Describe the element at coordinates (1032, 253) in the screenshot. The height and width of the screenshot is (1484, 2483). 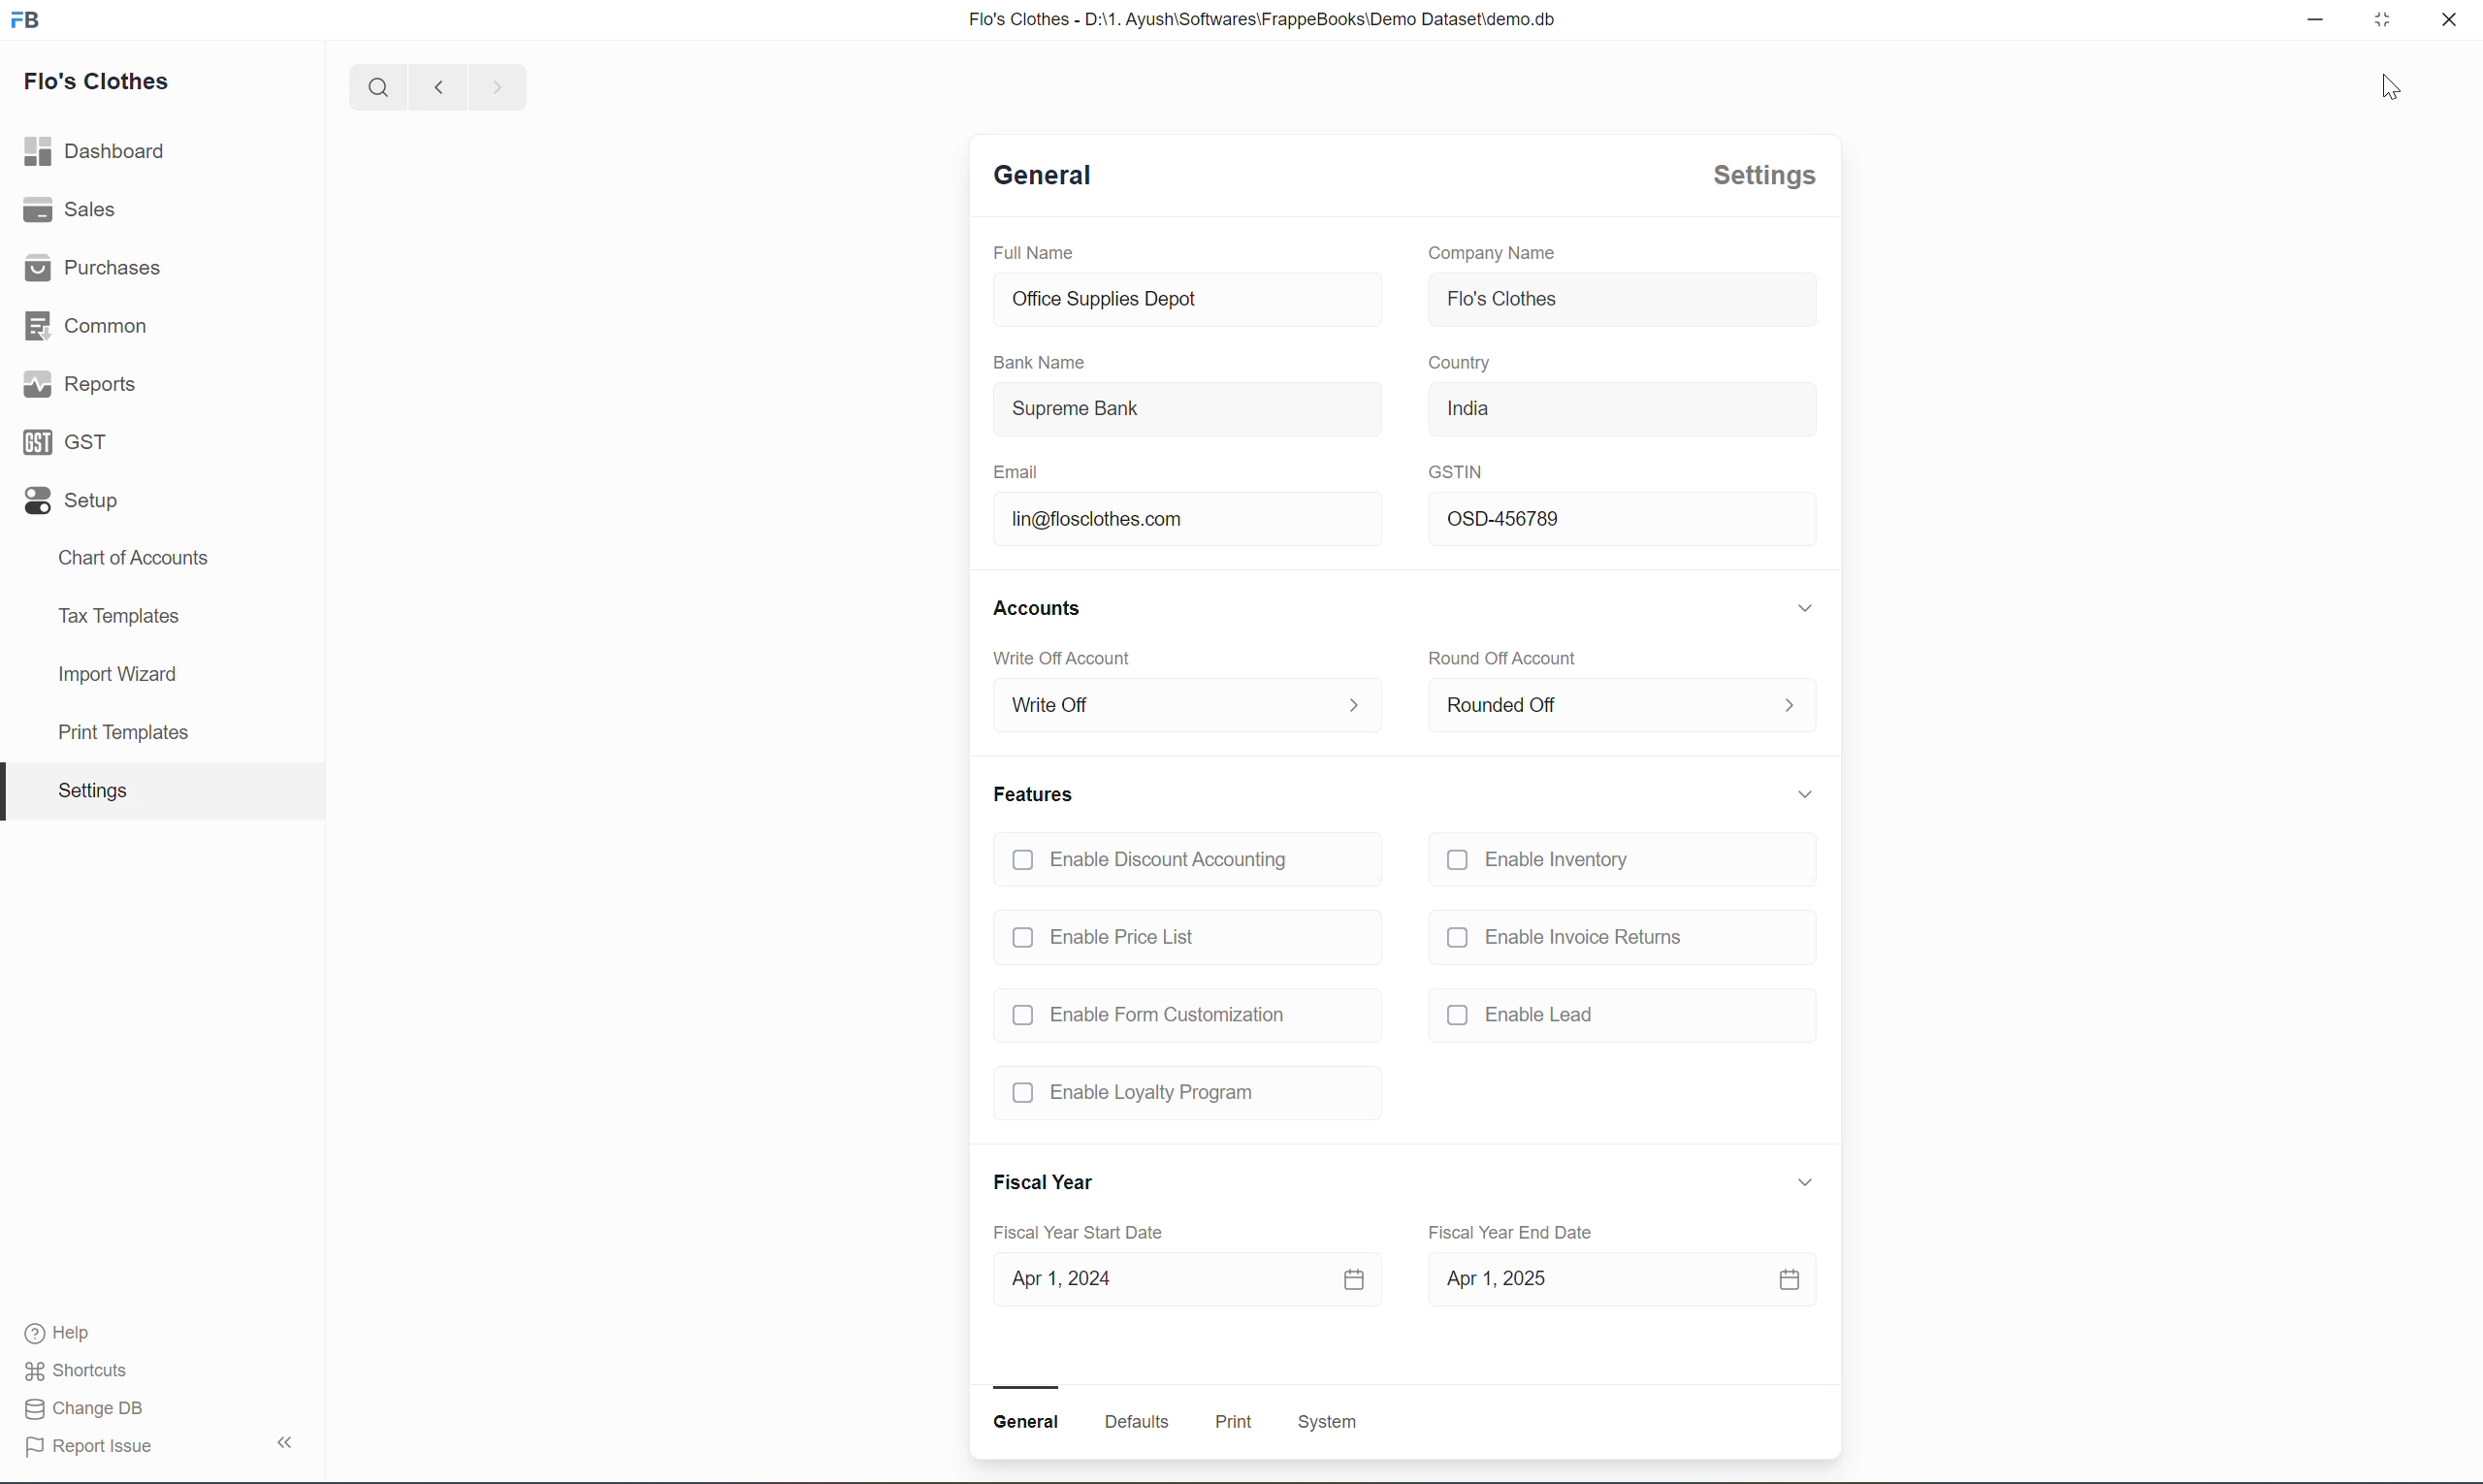
I see `Full Name` at that location.